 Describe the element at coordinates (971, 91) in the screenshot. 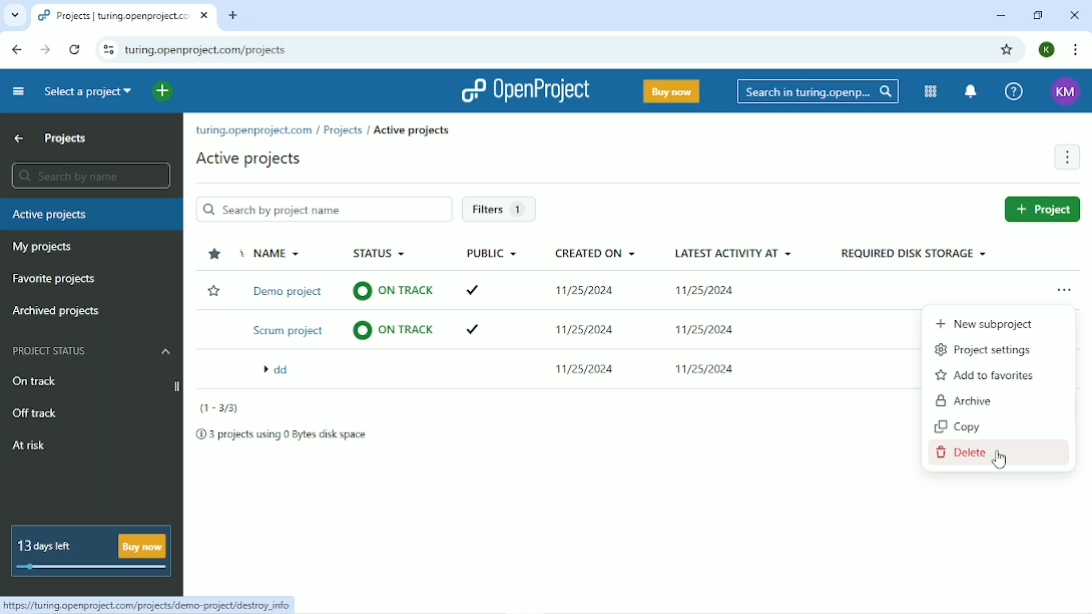

I see `To notification center` at that location.